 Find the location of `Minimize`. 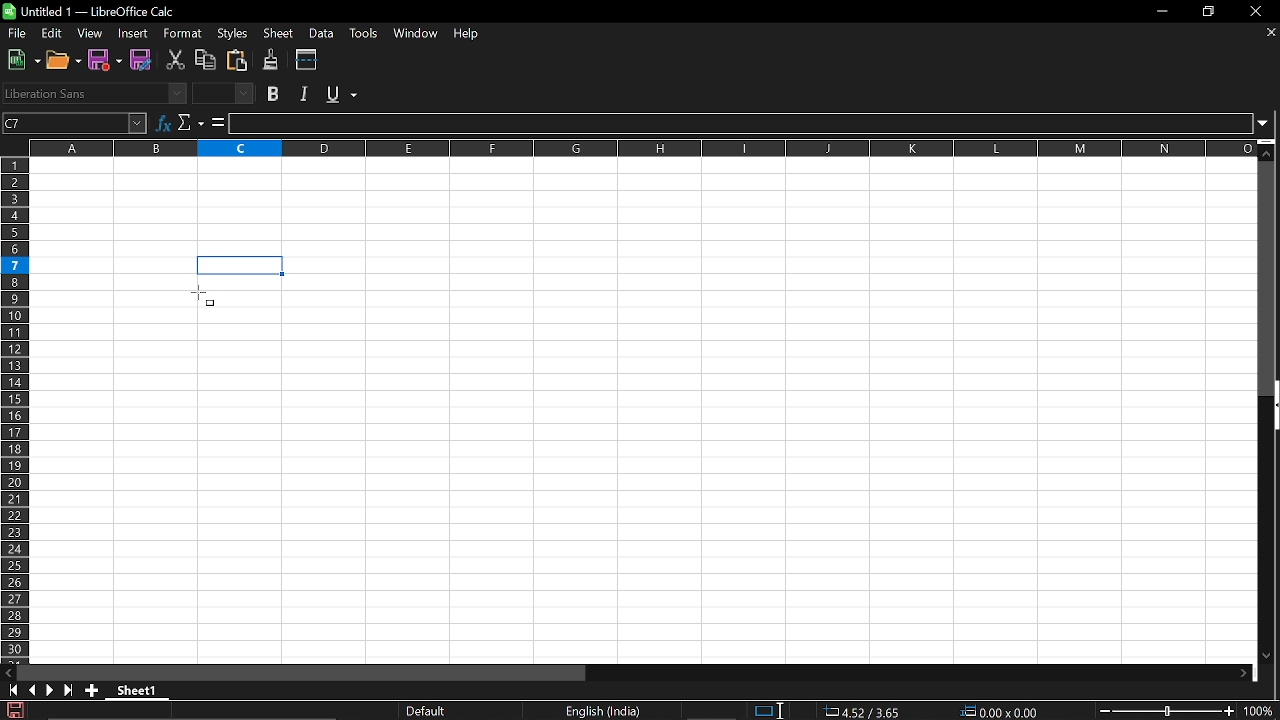

Minimize is located at coordinates (1158, 11).